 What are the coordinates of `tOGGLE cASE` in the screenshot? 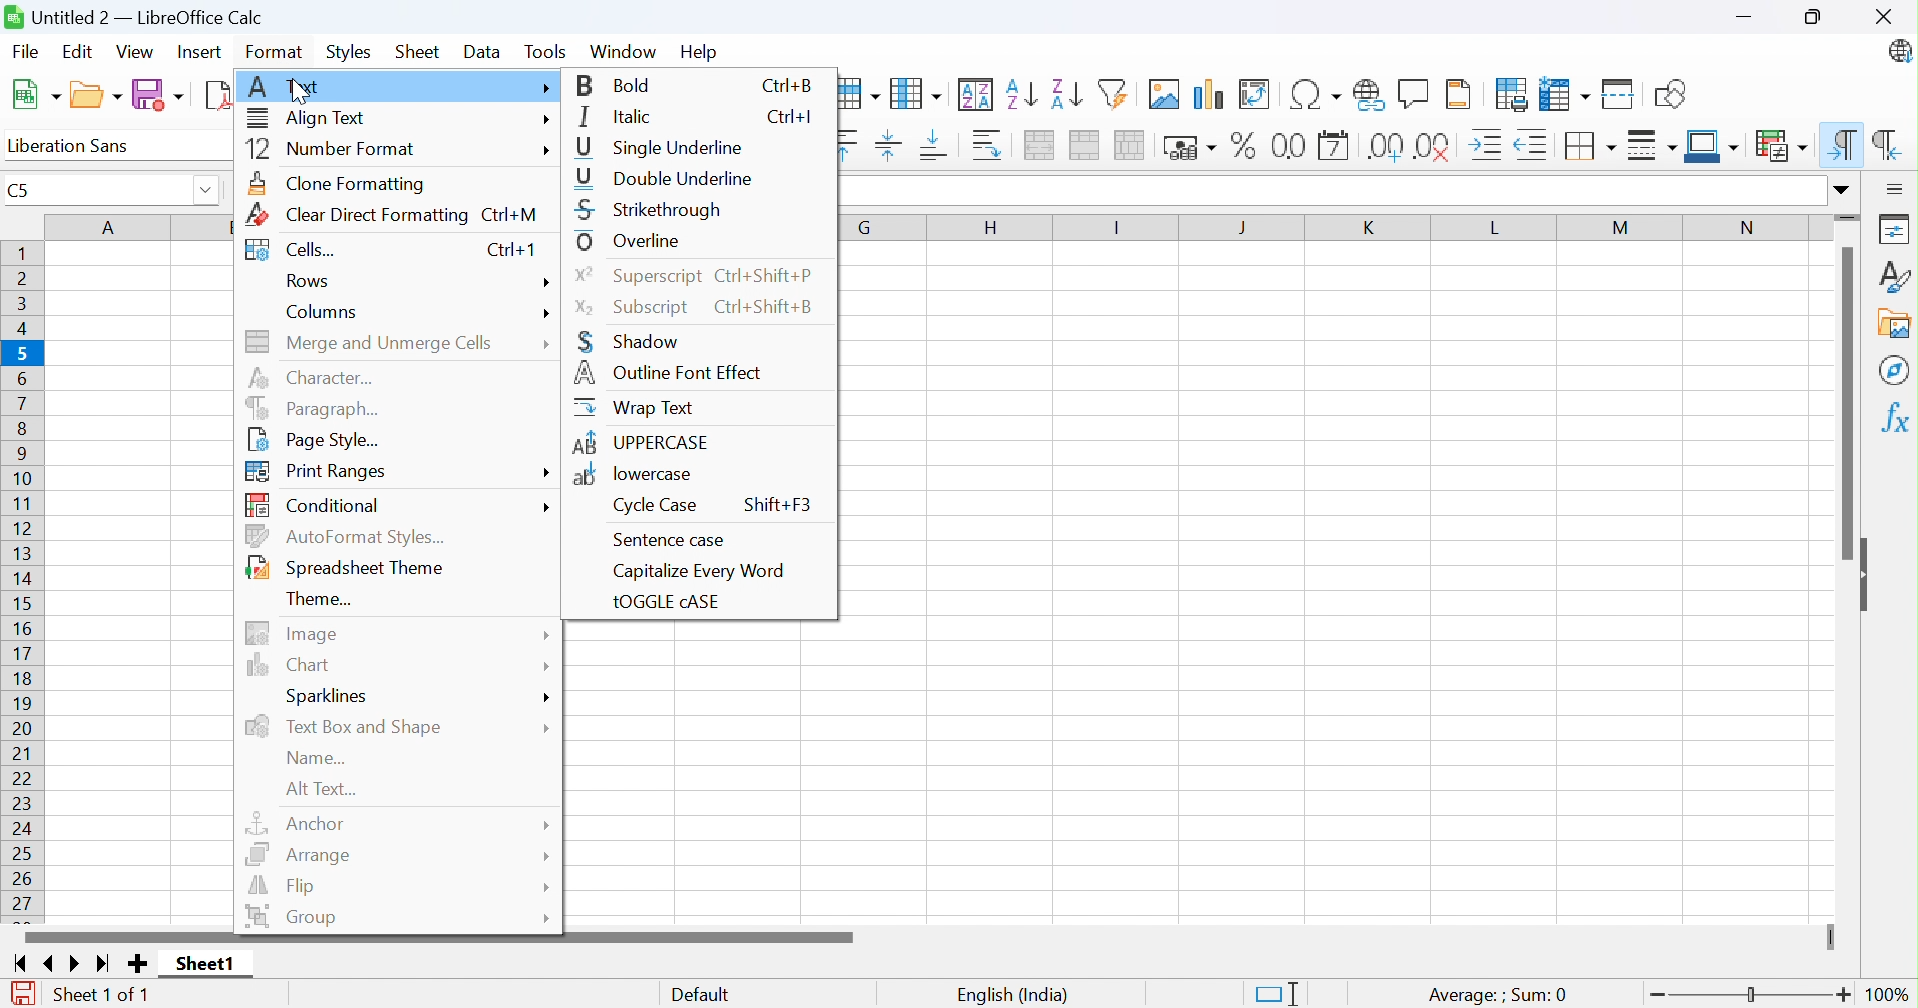 It's located at (671, 602).